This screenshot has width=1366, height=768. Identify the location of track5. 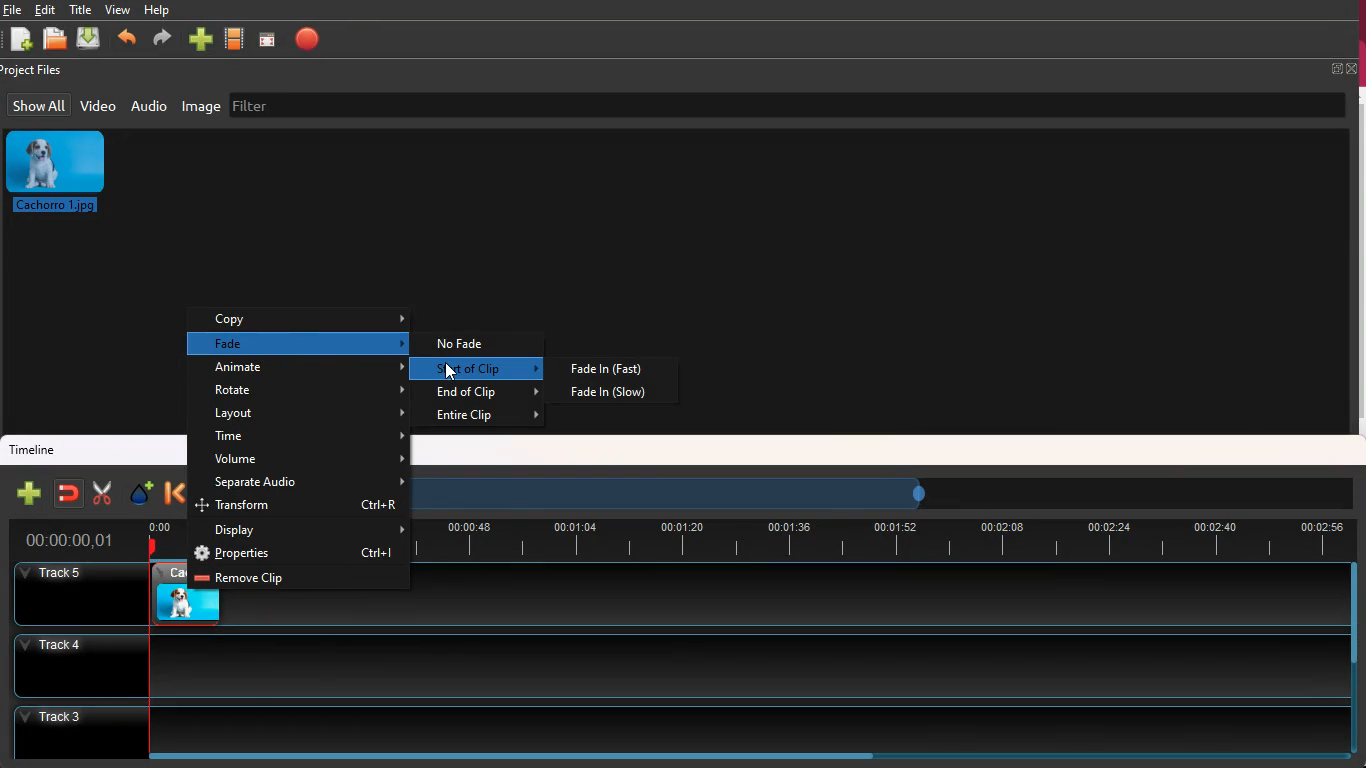
(70, 593).